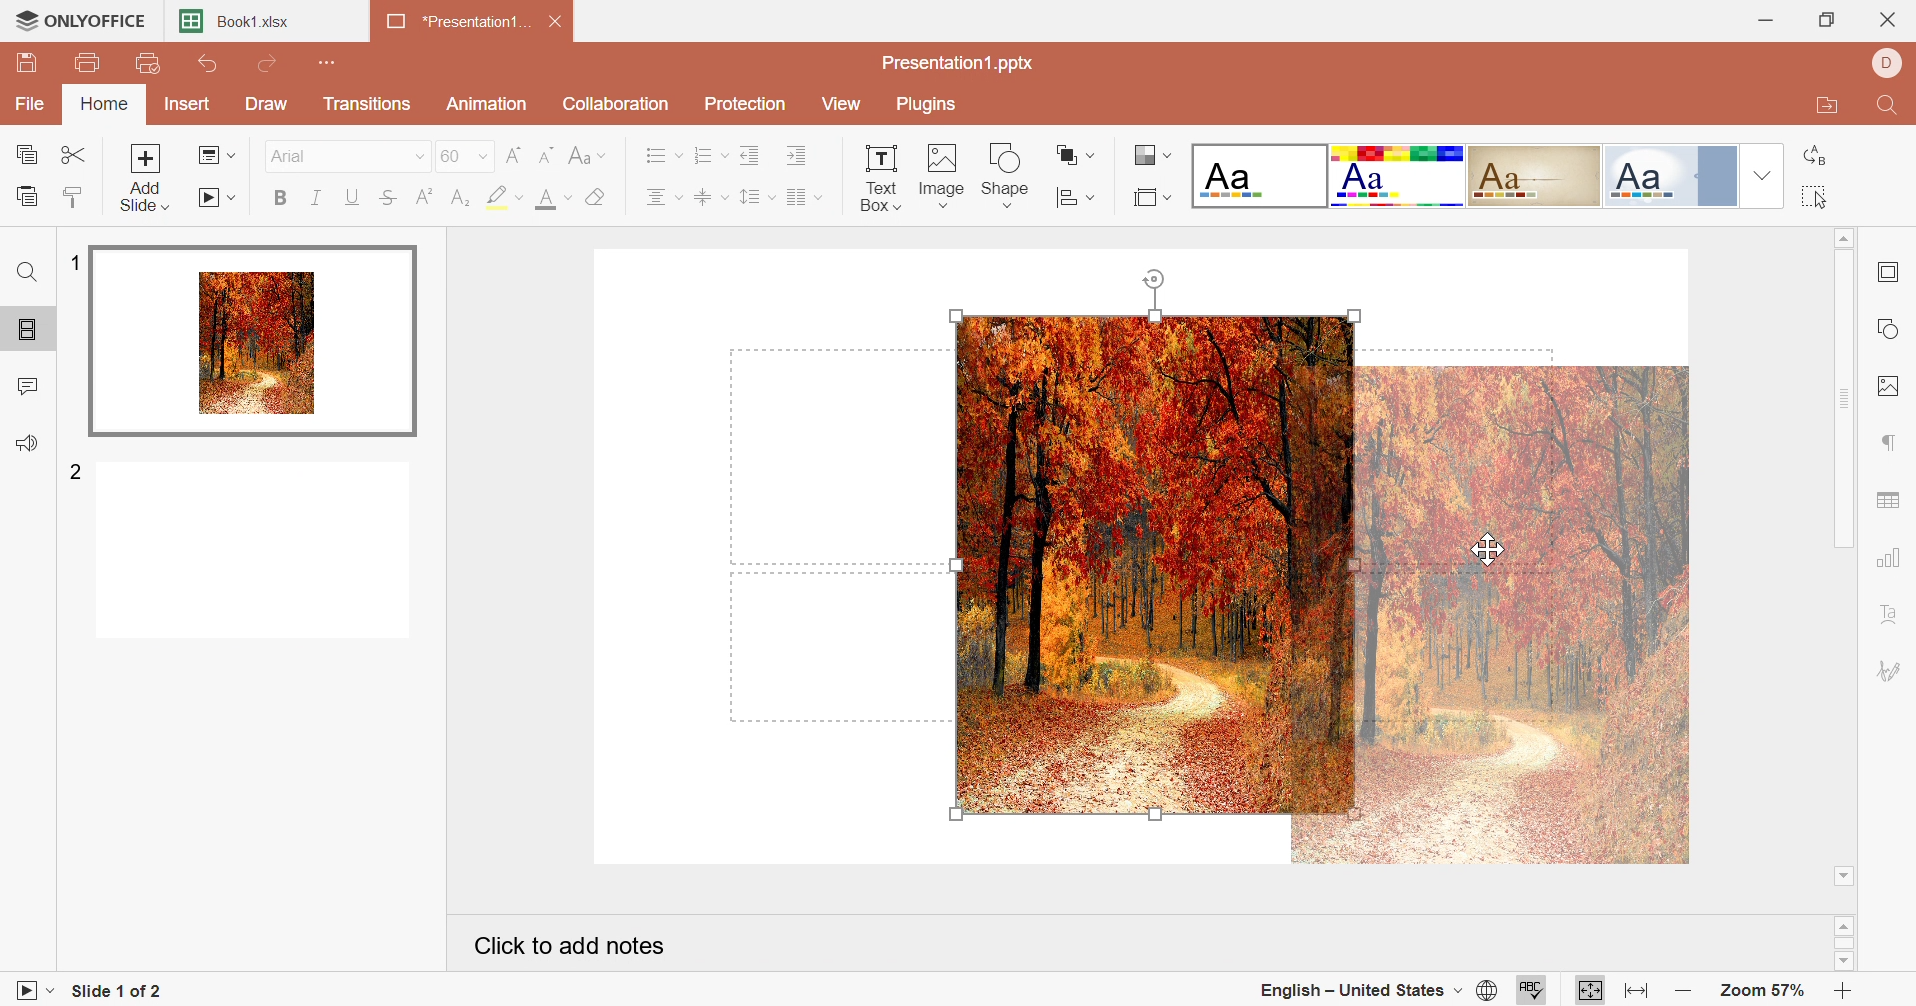 This screenshot has height=1006, width=1916. Describe the element at coordinates (1762, 176) in the screenshot. I see `Drop Down` at that location.